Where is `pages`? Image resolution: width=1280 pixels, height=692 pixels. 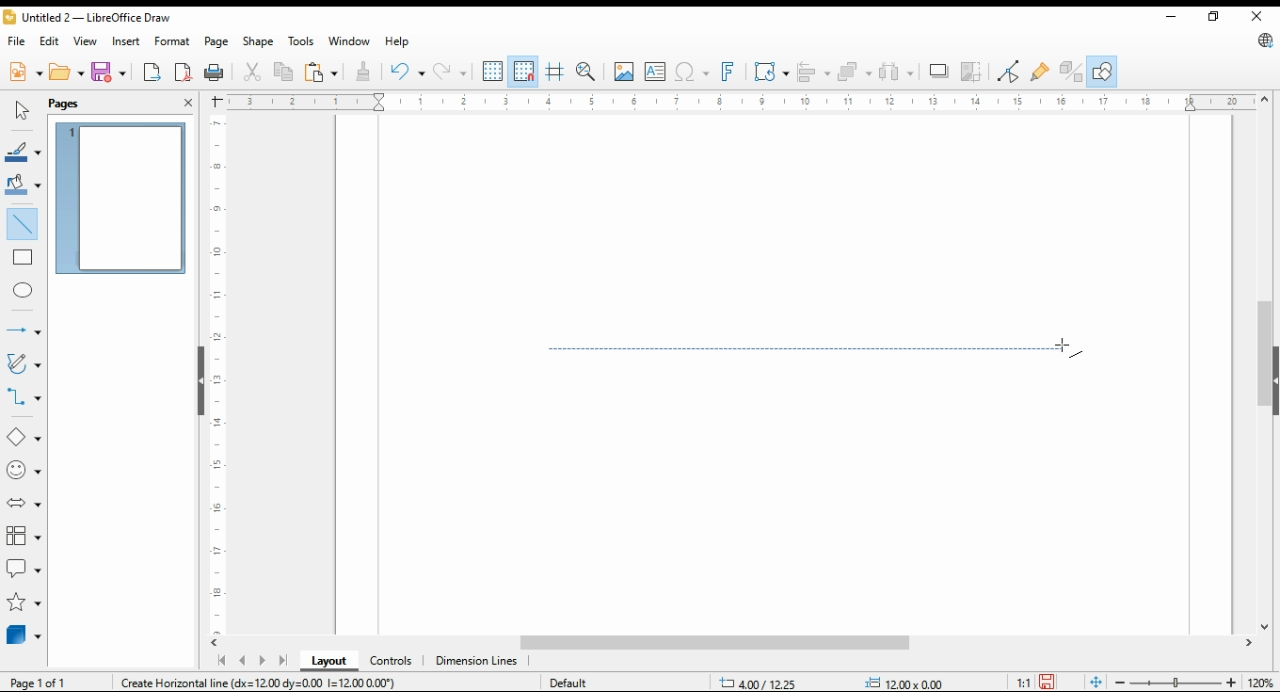
pages is located at coordinates (70, 102).